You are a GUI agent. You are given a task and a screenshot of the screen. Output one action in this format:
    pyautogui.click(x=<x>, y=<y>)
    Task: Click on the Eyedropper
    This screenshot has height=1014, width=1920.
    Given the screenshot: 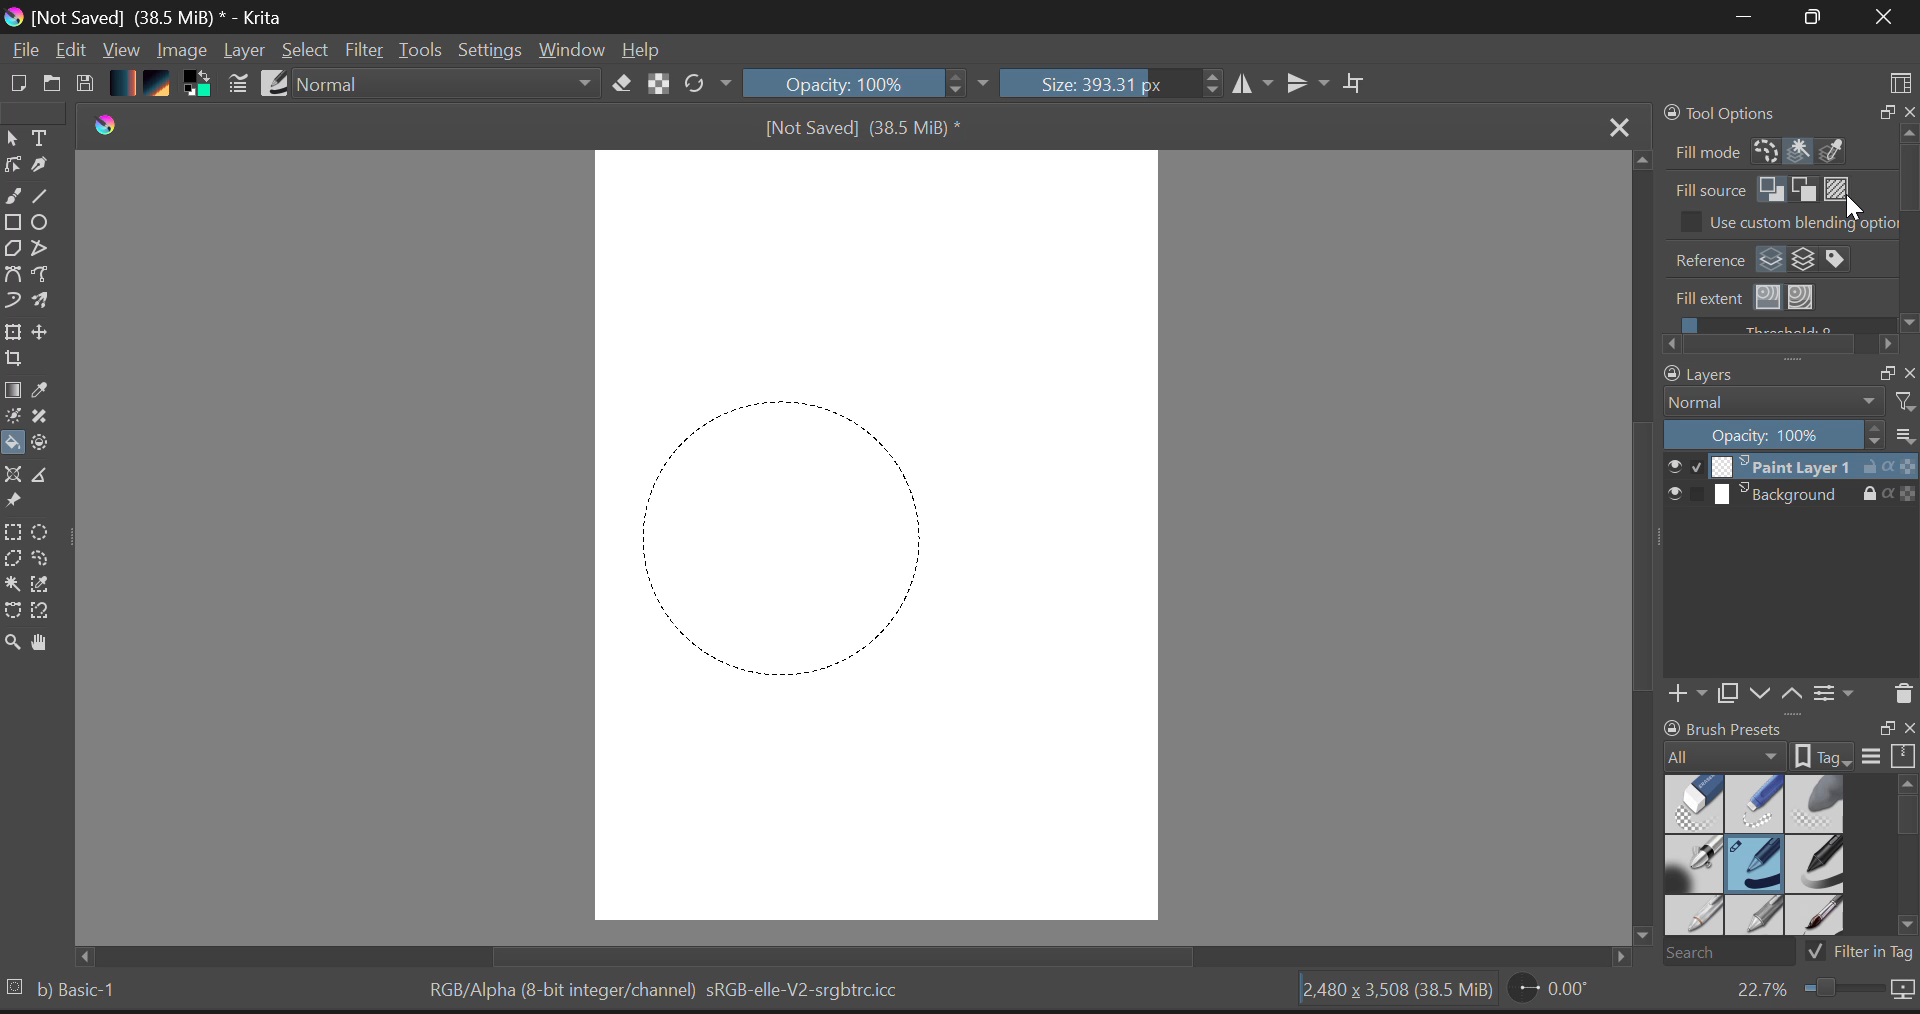 What is the action you would take?
    pyautogui.click(x=44, y=393)
    